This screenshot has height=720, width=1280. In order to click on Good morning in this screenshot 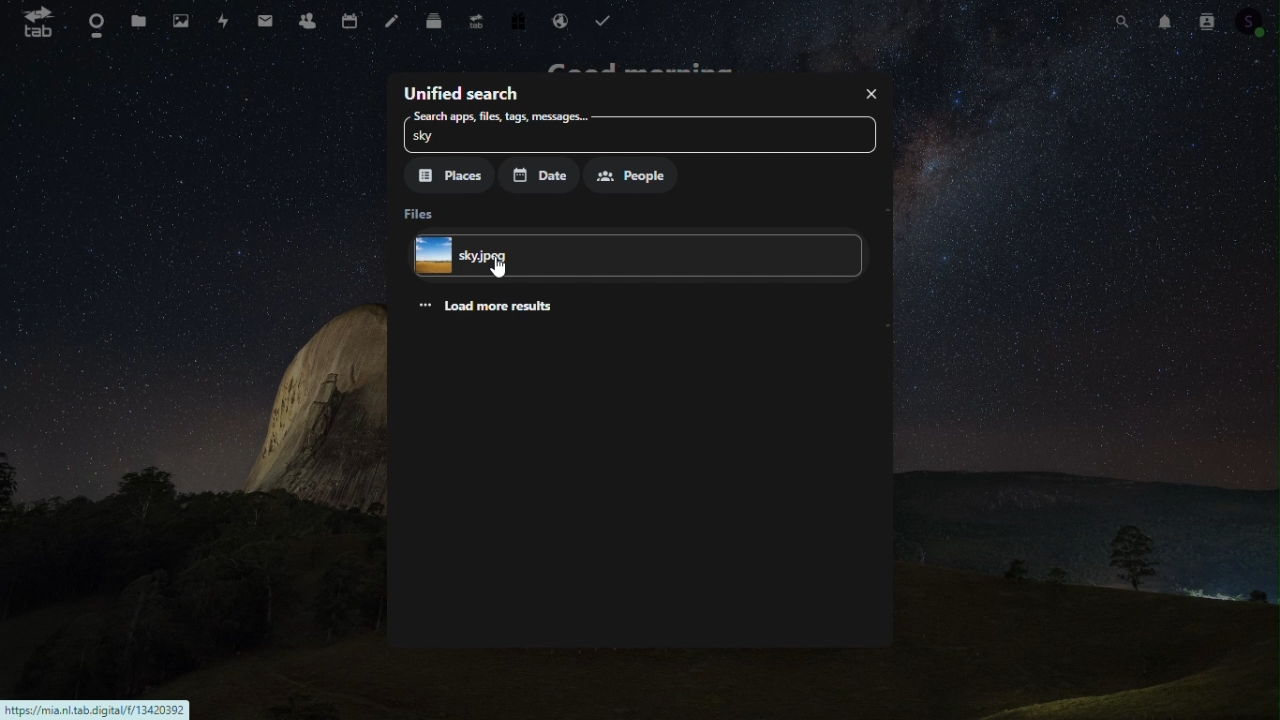, I will do `click(648, 74)`.